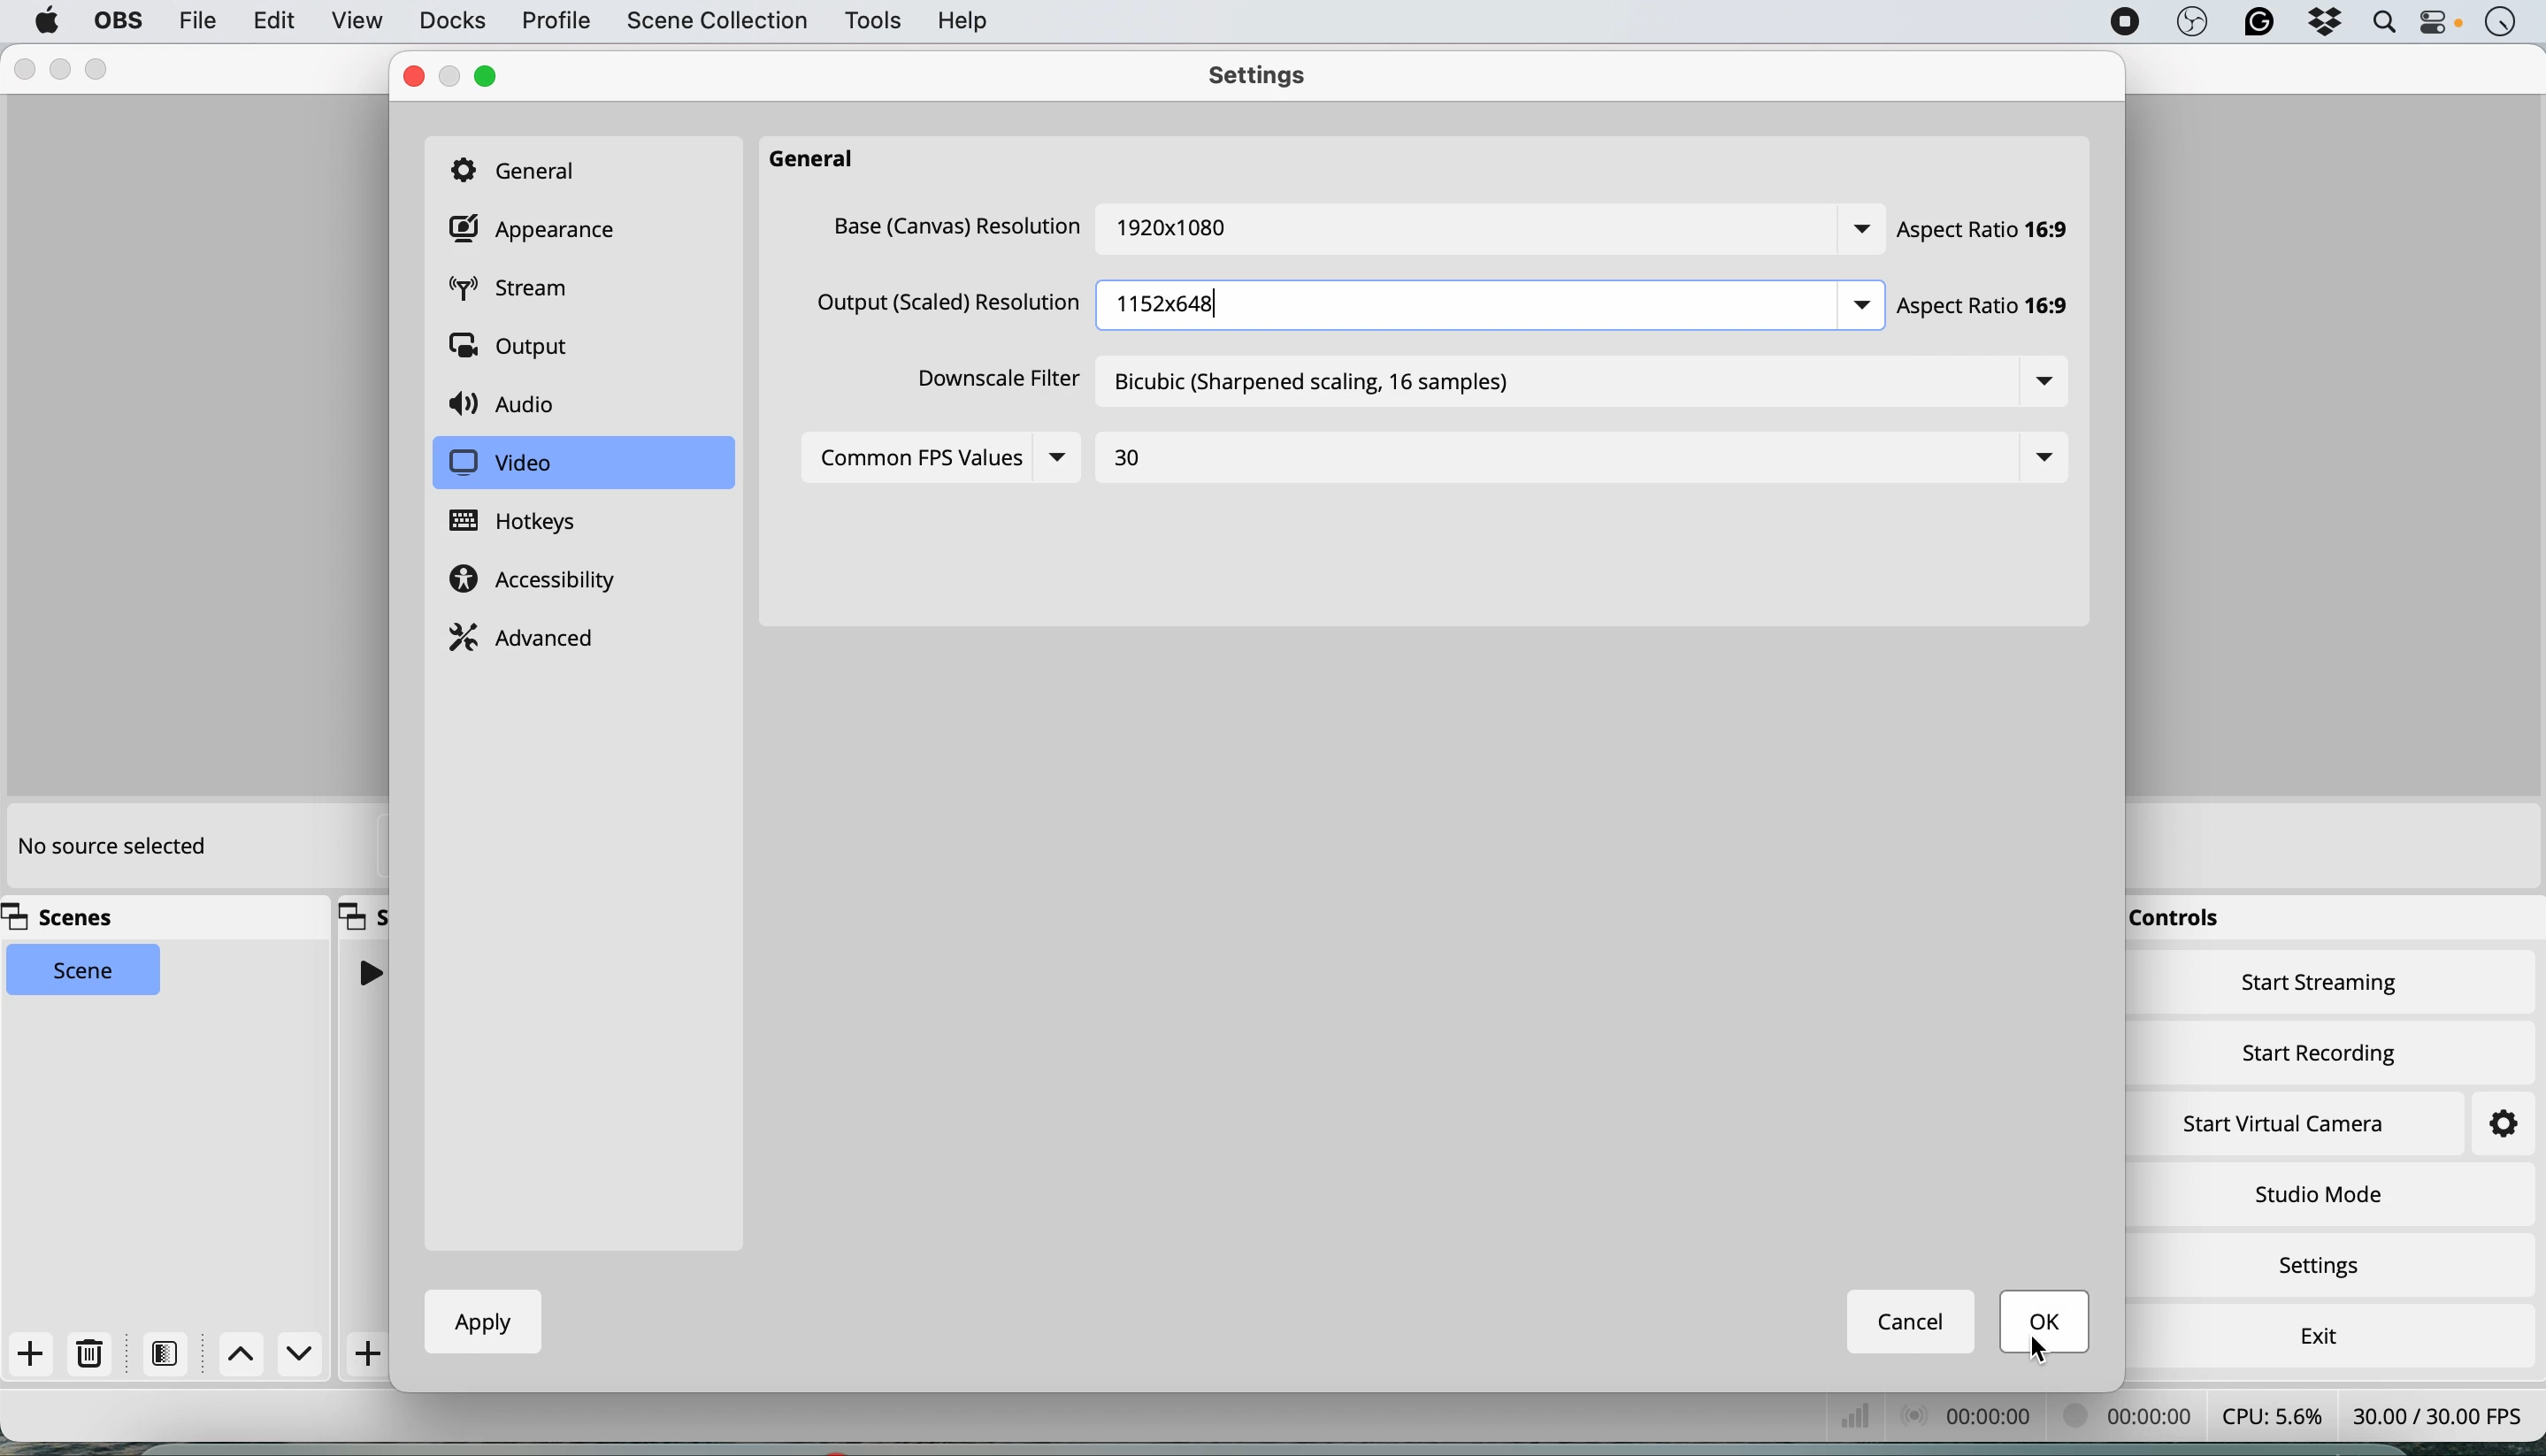 Image resolution: width=2546 pixels, height=1456 pixels. I want to click on cursor, so click(2041, 1347).